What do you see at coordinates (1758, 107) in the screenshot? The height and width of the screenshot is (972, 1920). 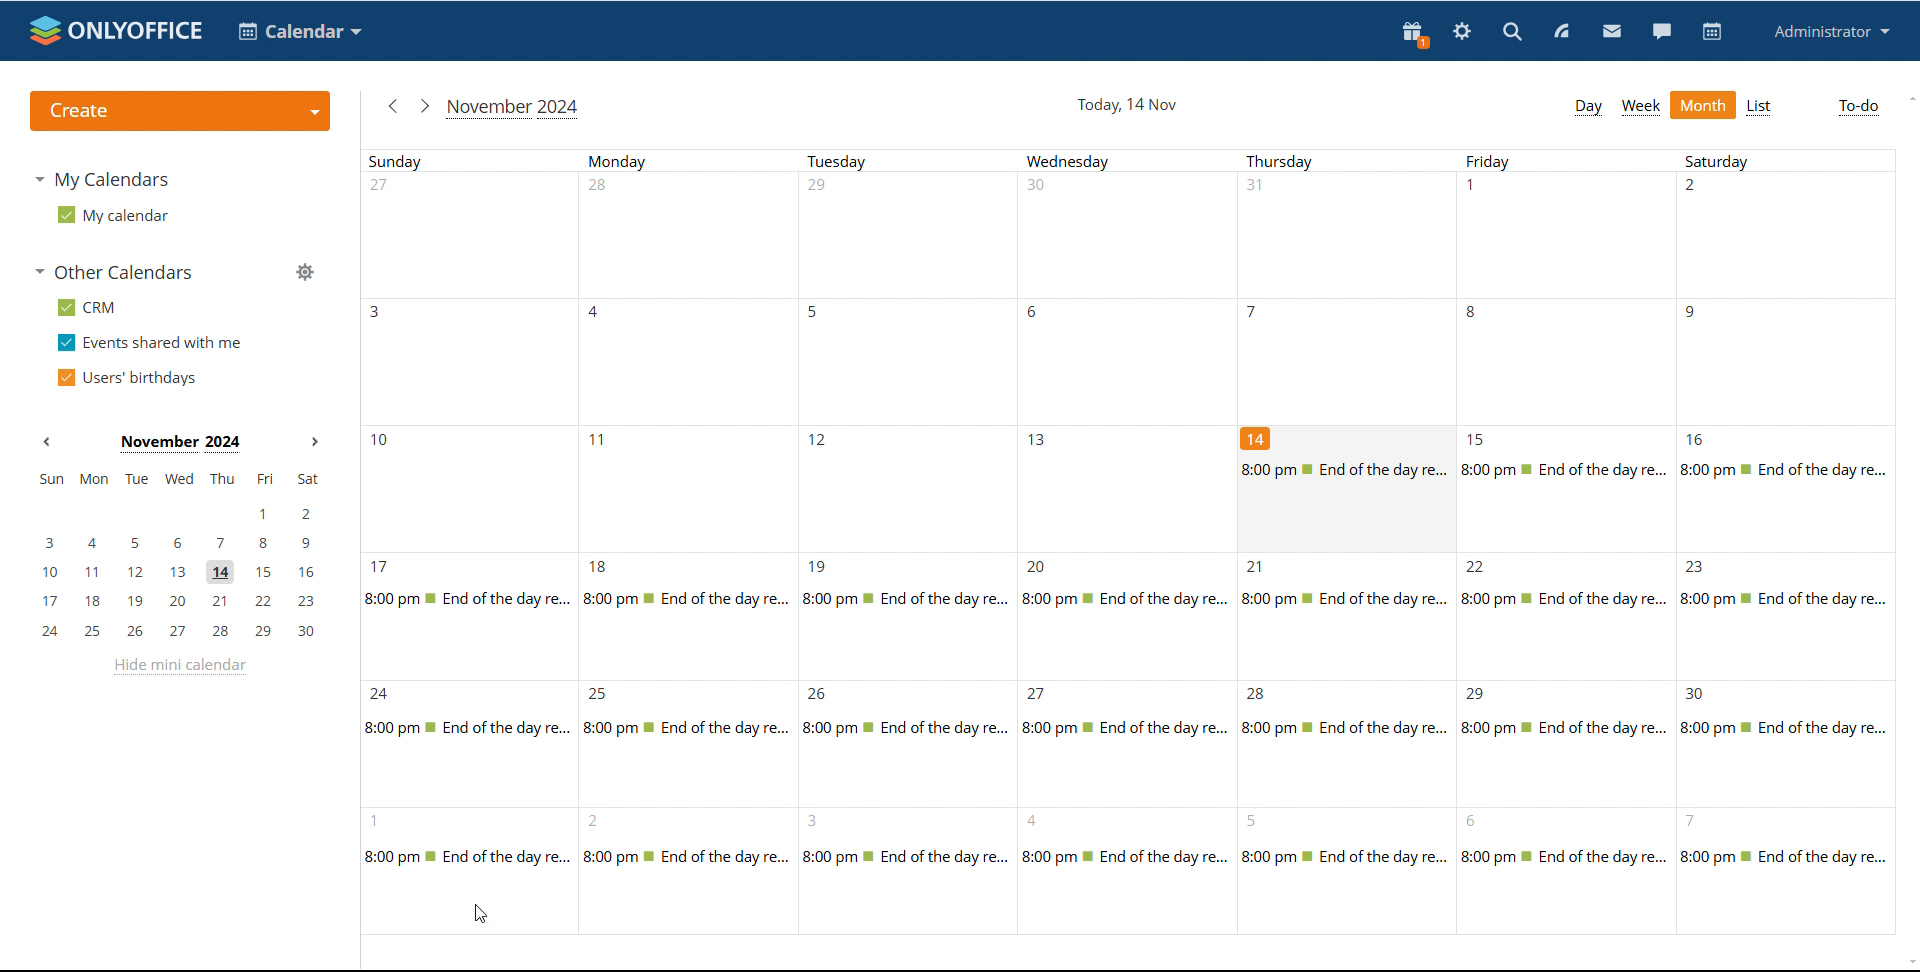 I see `list view` at bounding box center [1758, 107].